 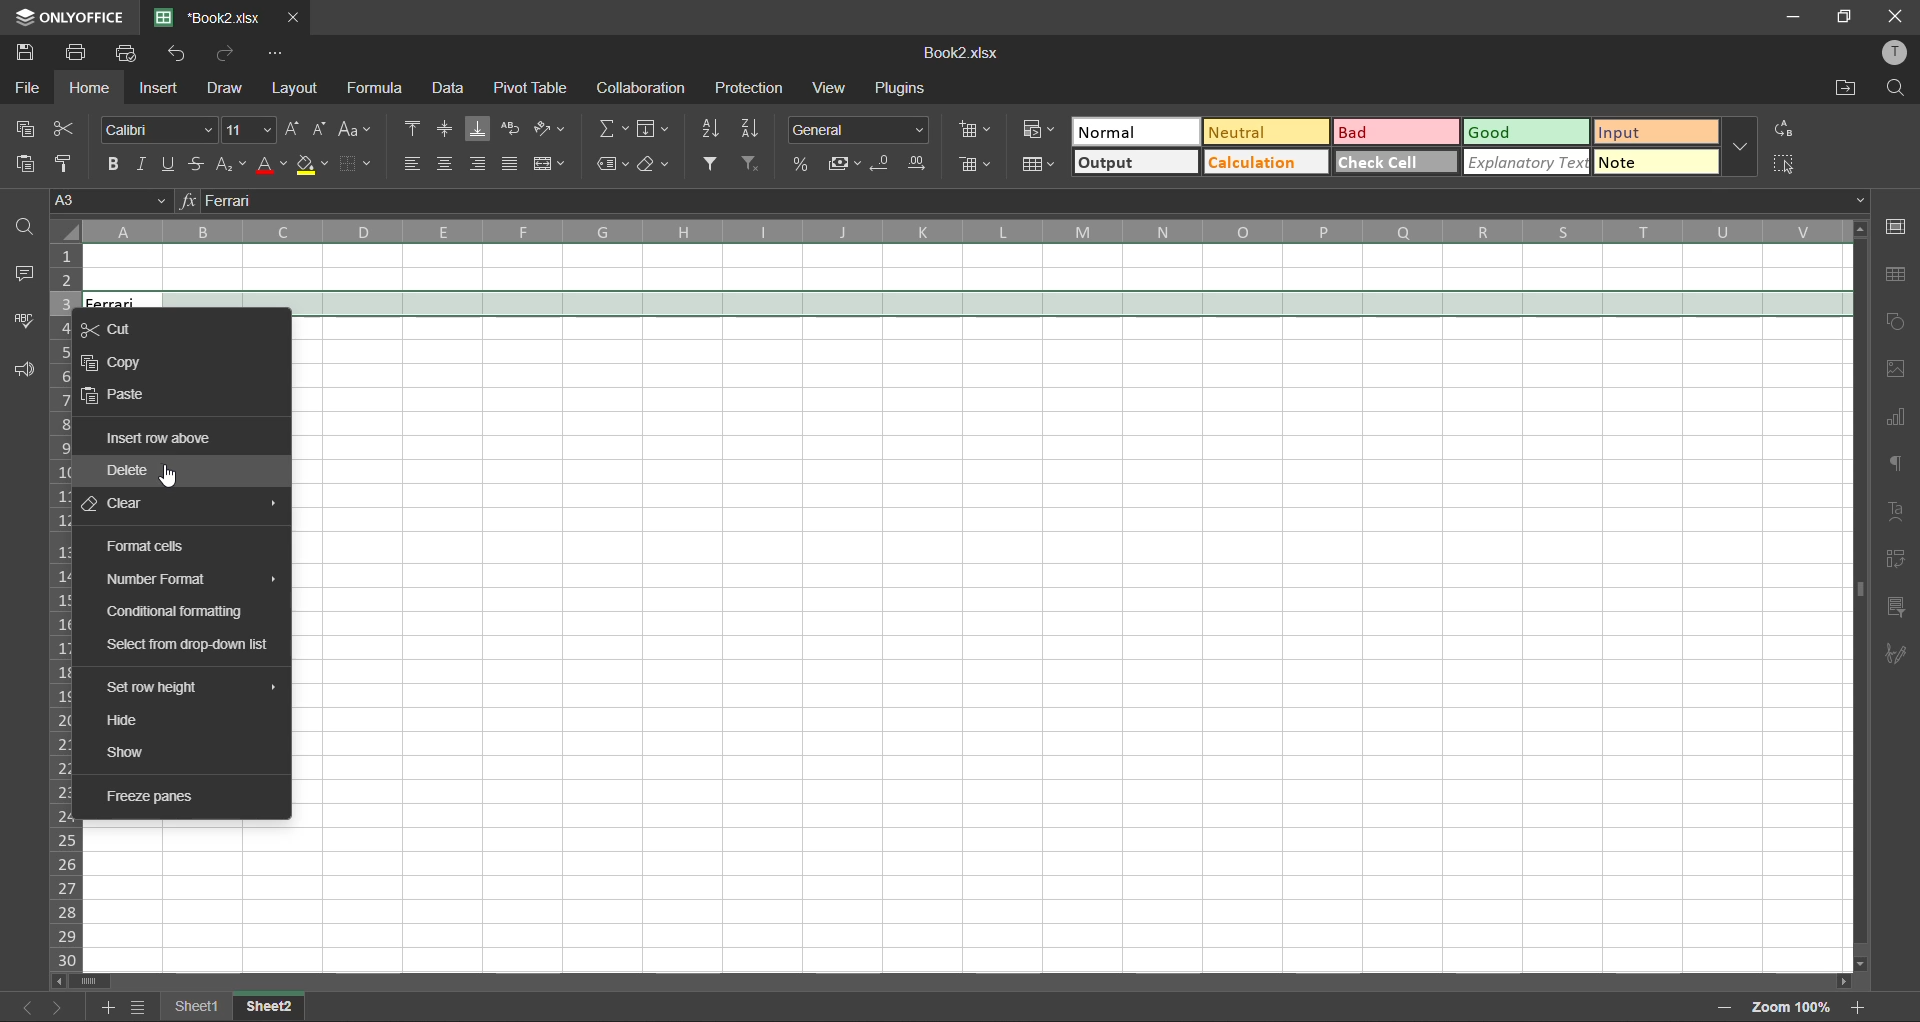 What do you see at coordinates (882, 163) in the screenshot?
I see `decrease decimal` at bounding box center [882, 163].